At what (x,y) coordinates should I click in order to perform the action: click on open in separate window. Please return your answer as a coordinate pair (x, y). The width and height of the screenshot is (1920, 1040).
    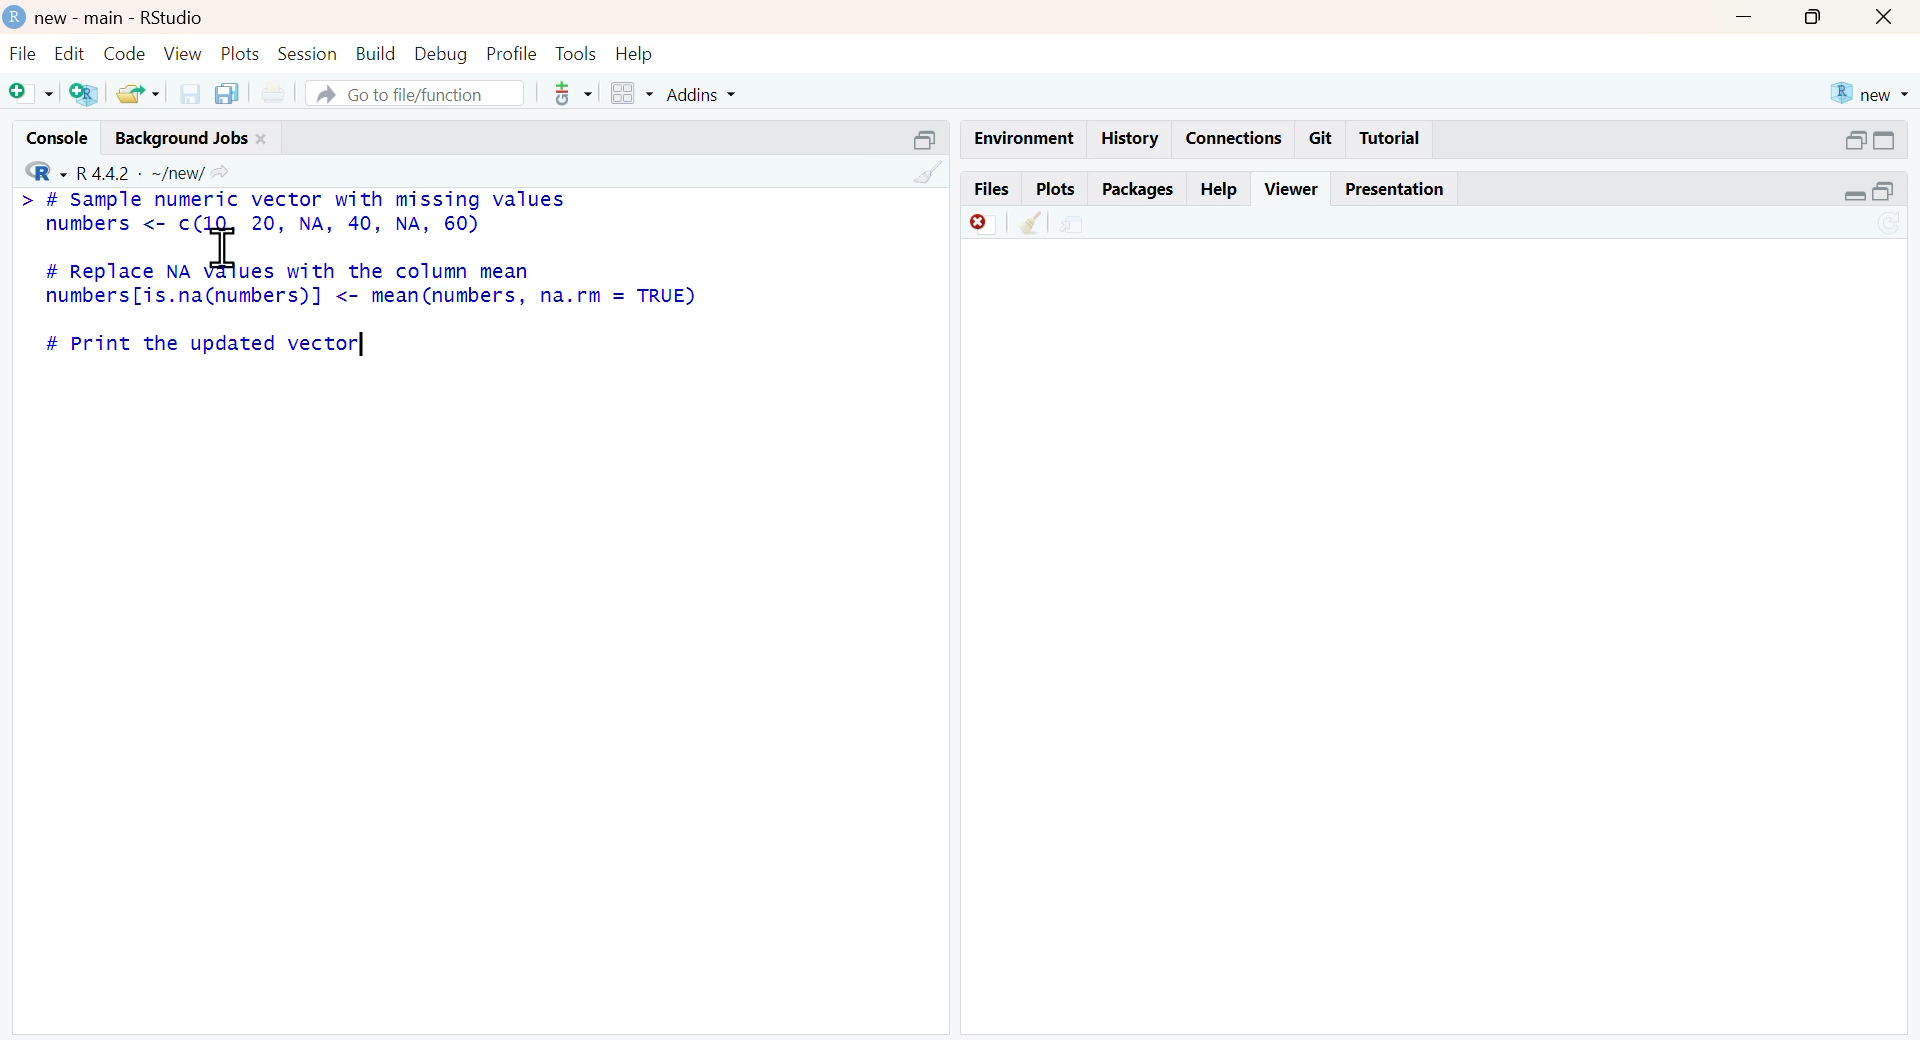
    Looking at the image, I should click on (927, 140).